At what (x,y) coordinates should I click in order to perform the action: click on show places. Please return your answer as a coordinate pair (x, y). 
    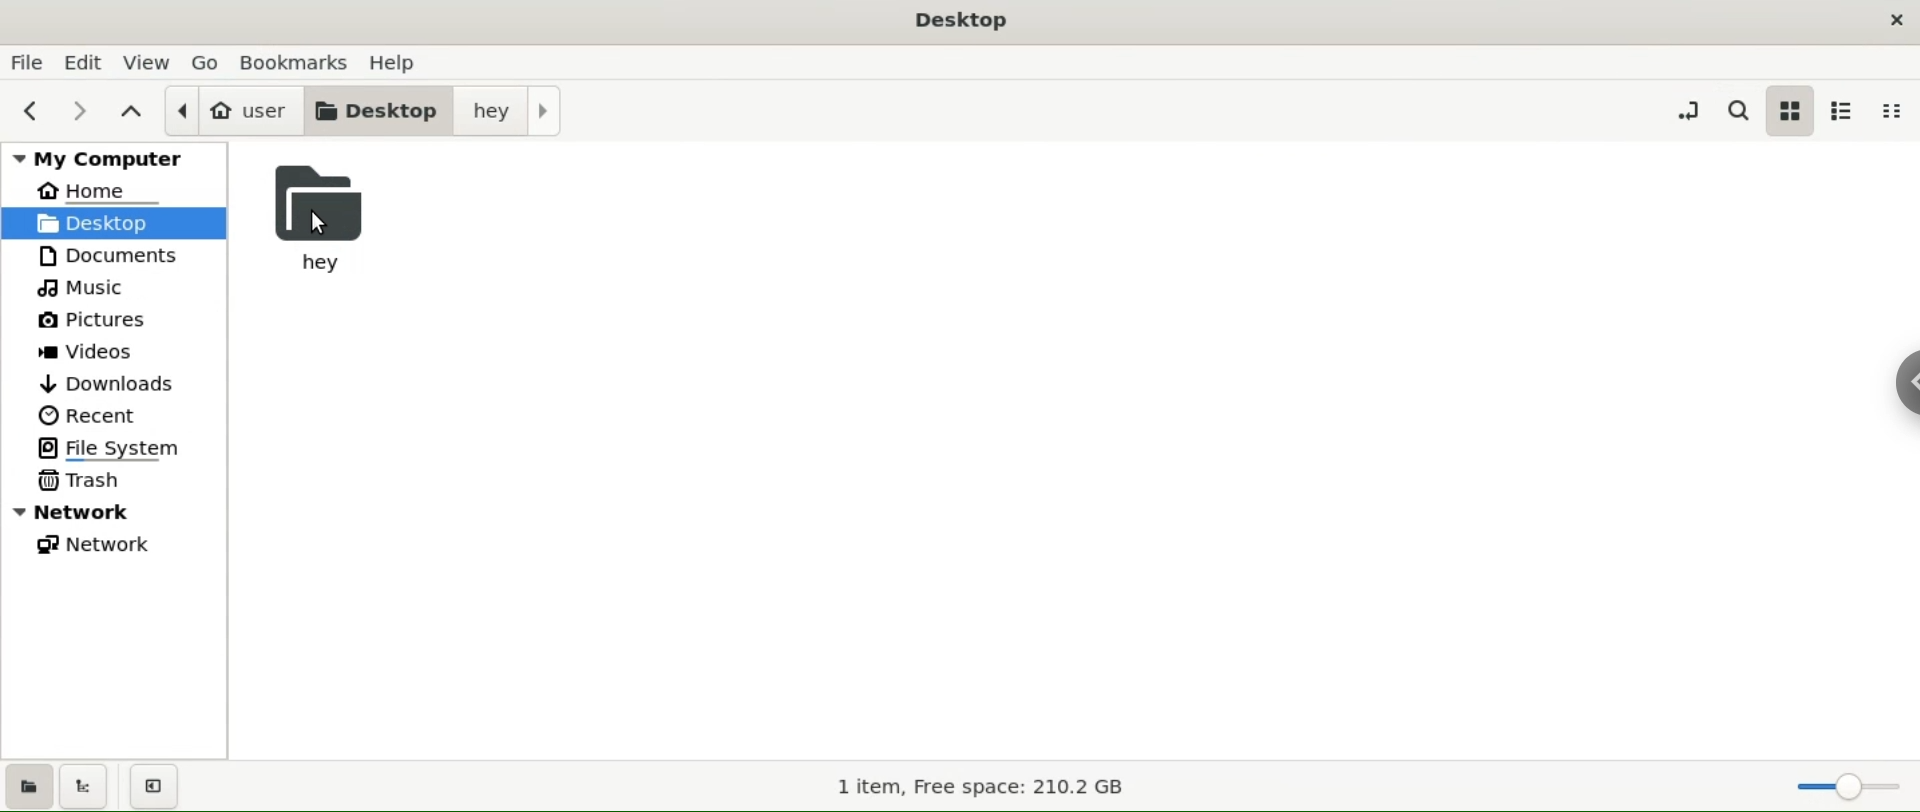
    Looking at the image, I should click on (29, 790).